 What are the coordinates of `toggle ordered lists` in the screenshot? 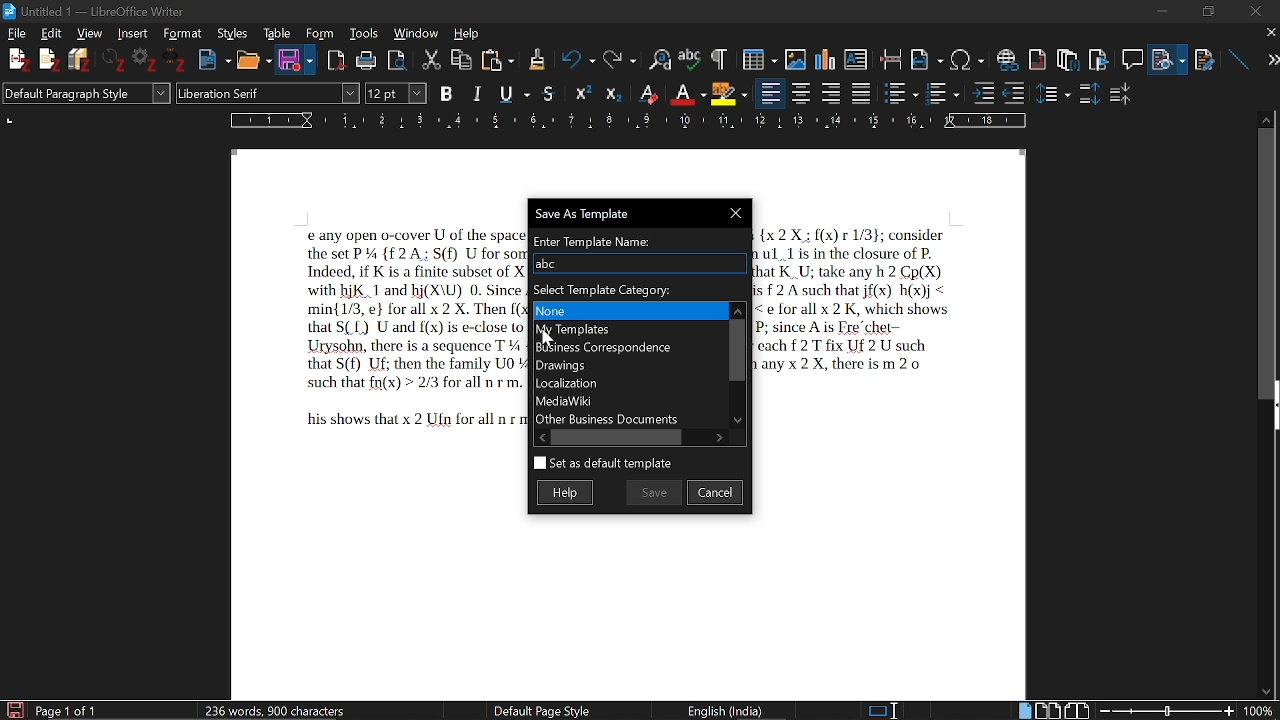 It's located at (944, 92).